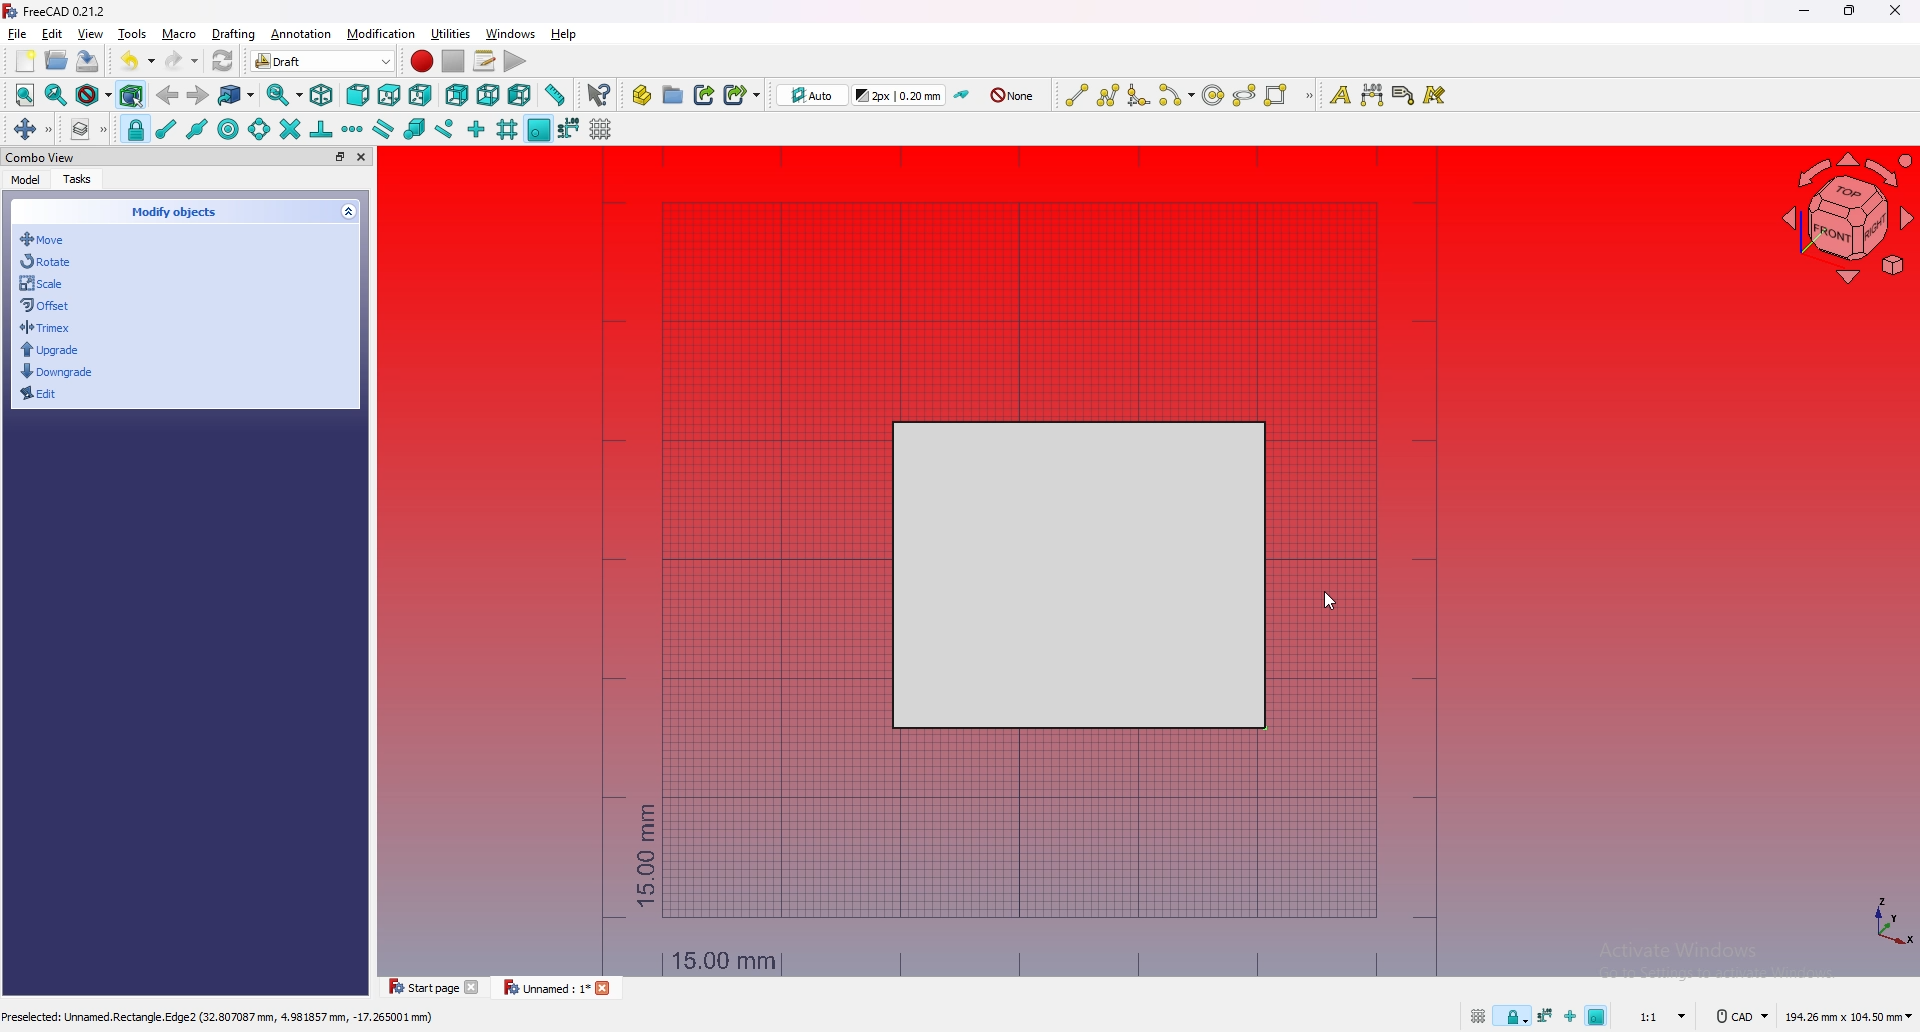 Image resolution: width=1920 pixels, height=1032 pixels. Describe the element at coordinates (1339, 95) in the screenshot. I see `text` at that location.